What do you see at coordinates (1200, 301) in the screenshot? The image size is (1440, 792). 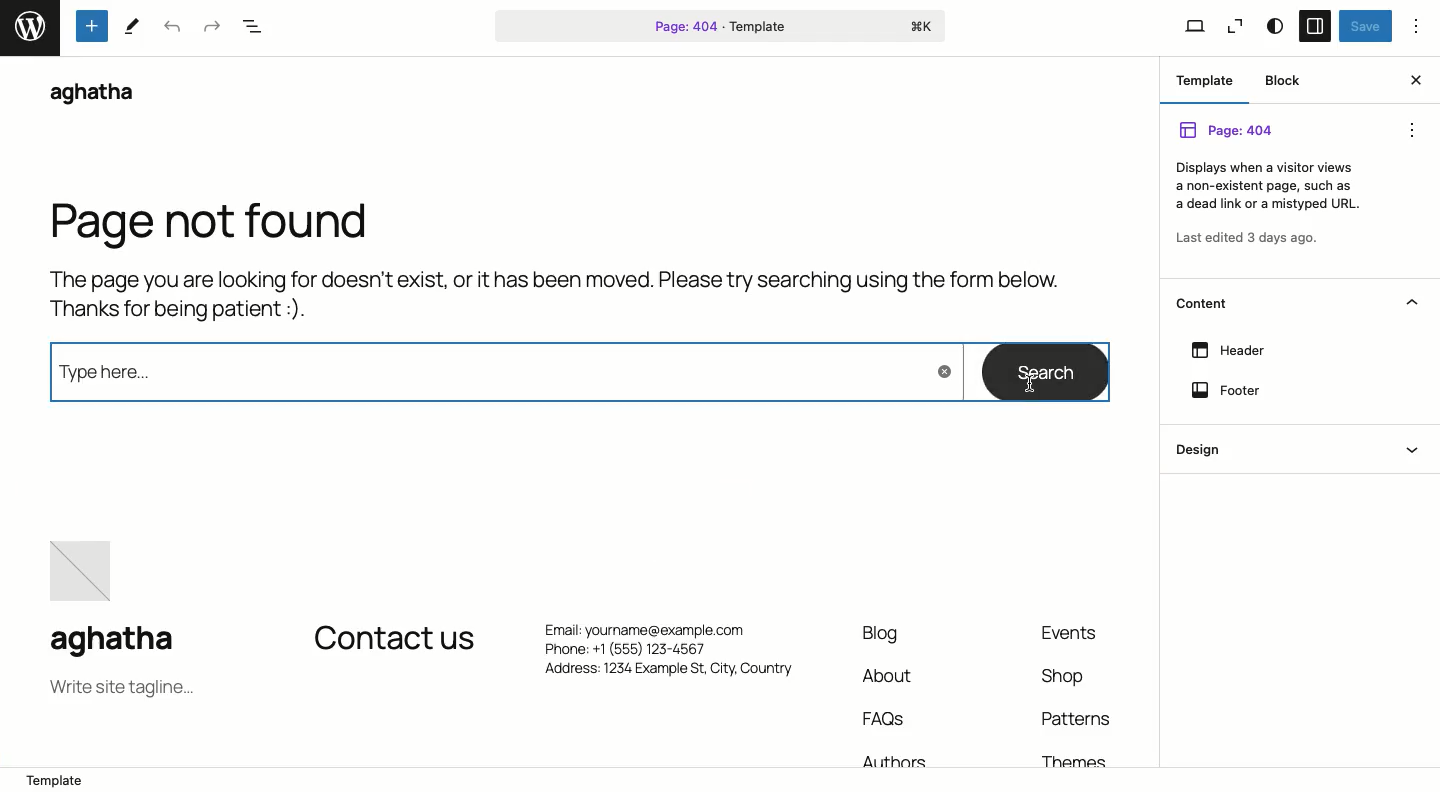 I see `Content` at bounding box center [1200, 301].